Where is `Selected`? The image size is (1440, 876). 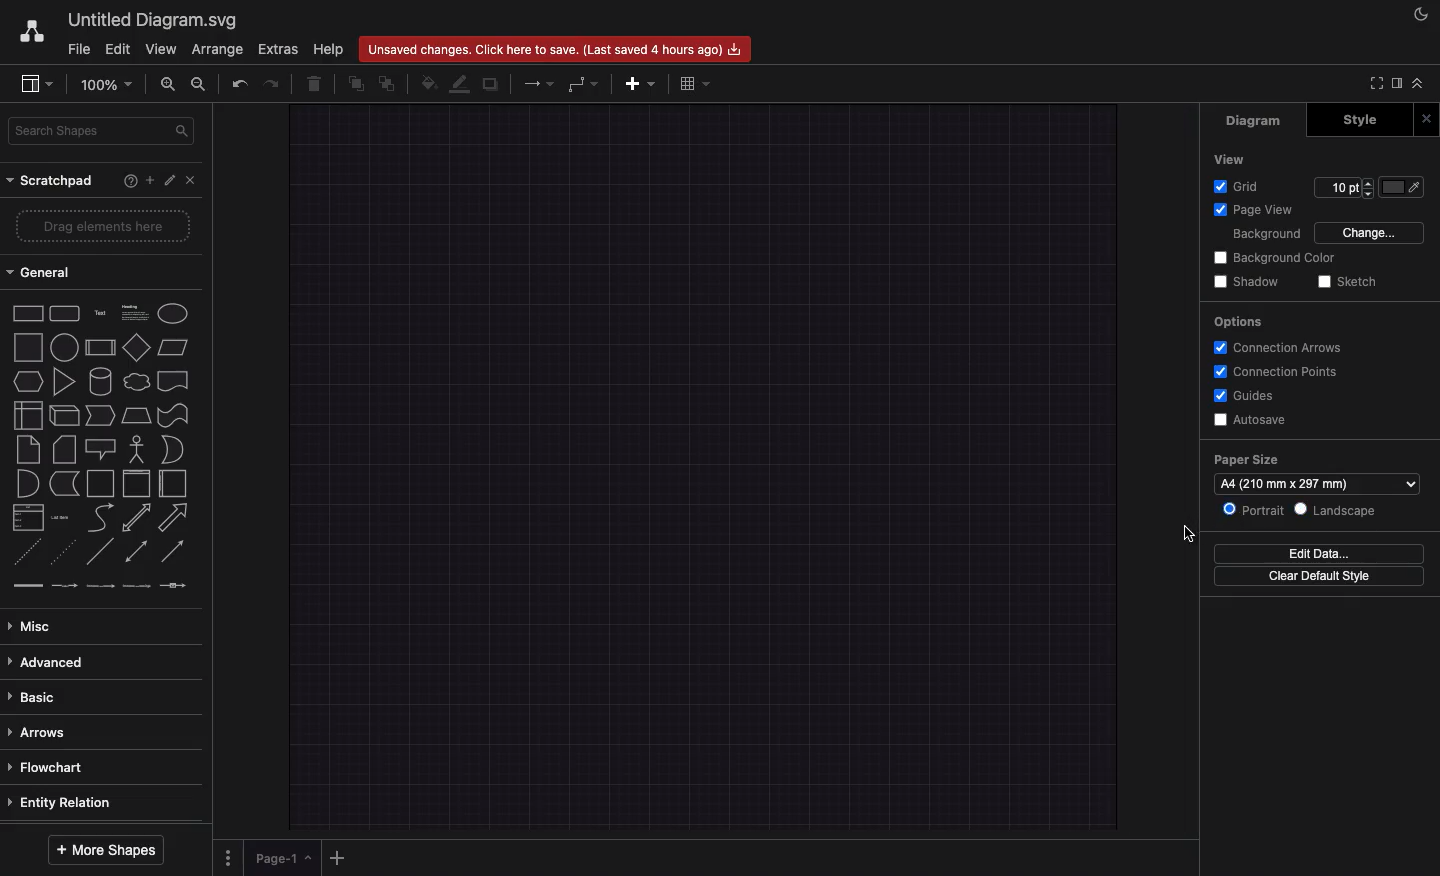 Selected is located at coordinates (1192, 531).